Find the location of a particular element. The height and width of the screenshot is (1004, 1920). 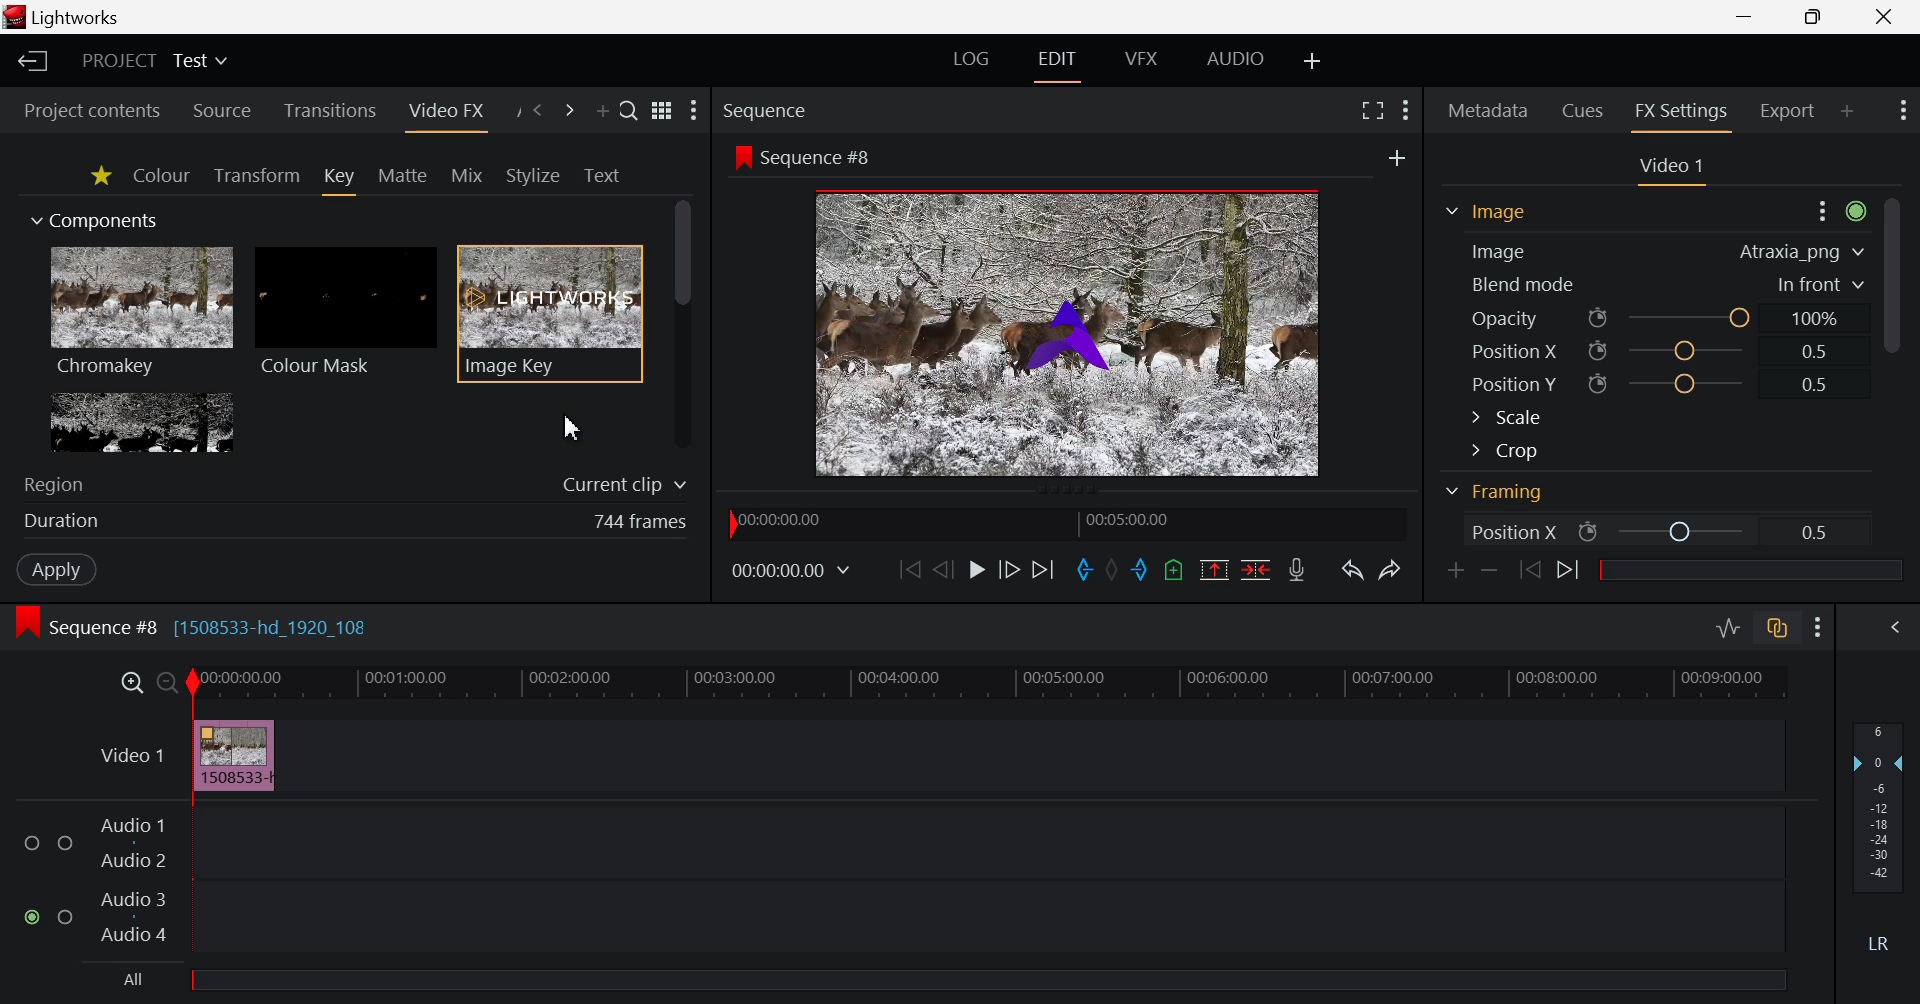

Video Settings is located at coordinates (1675, 170).